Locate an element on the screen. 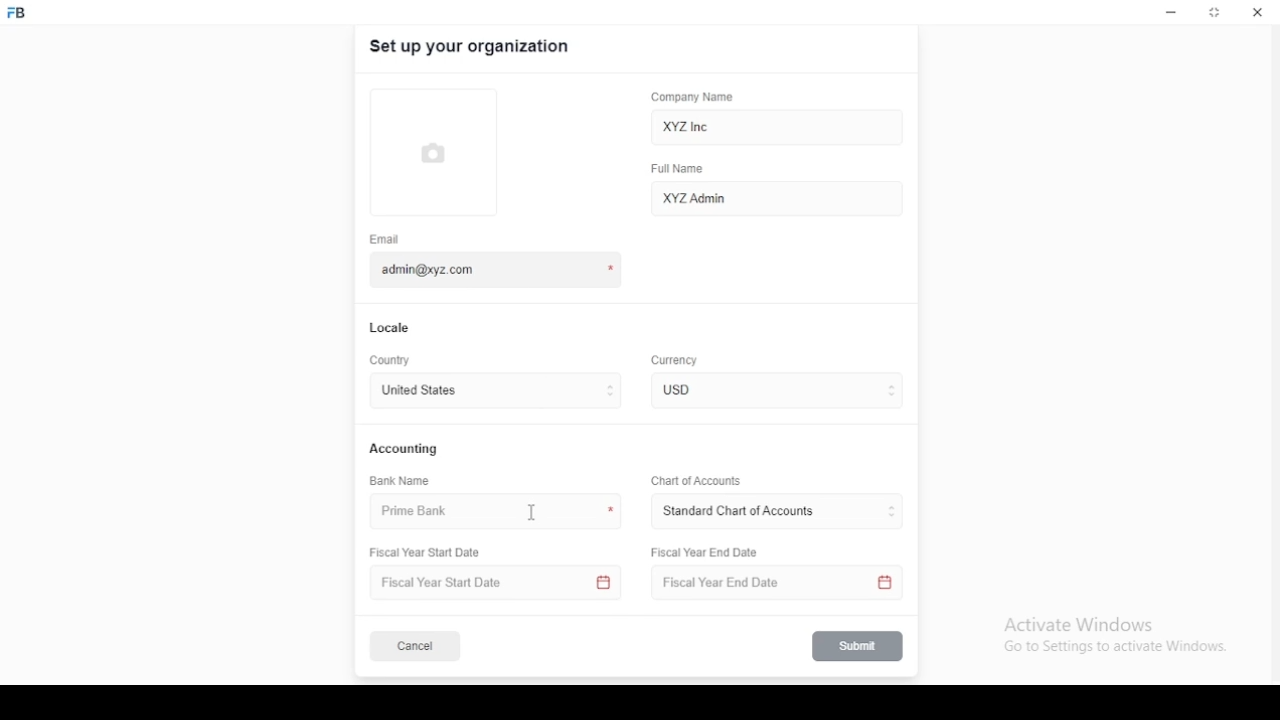  united states is located at coordinates (418, 392).